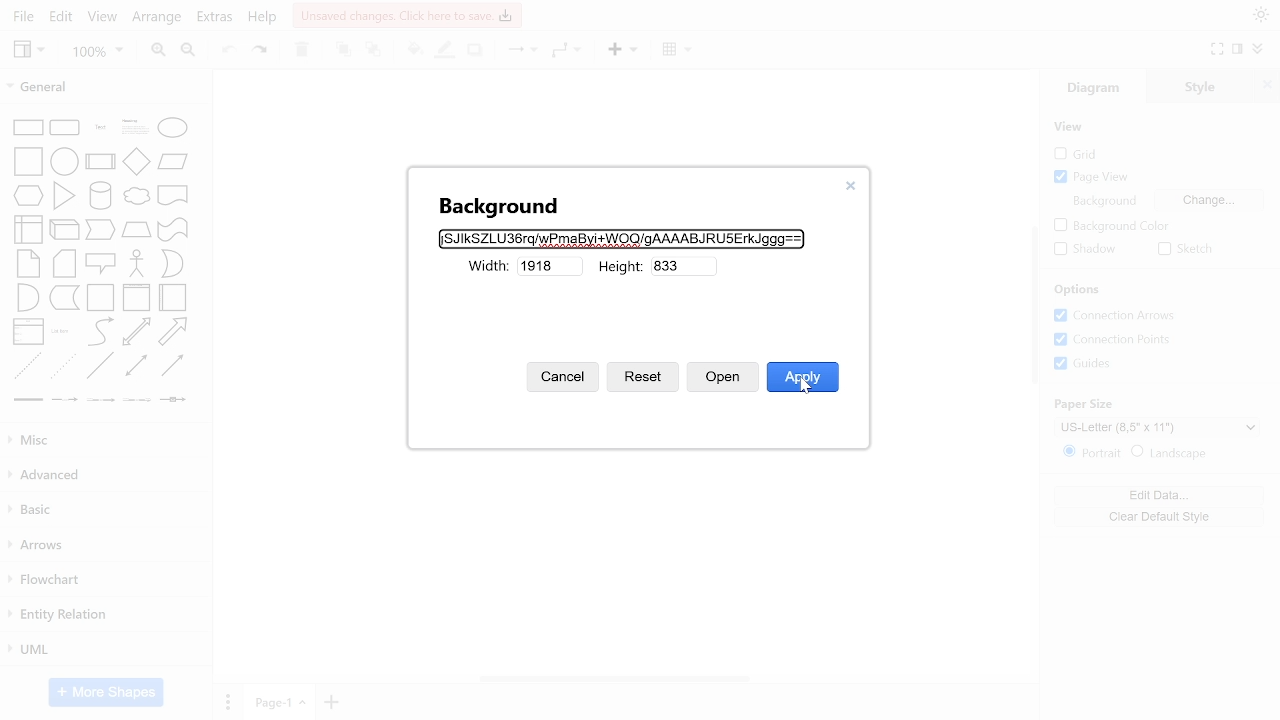 The image size is (1280, 720). What do you see at coordinates (685, 264) in the screenshot?
I see `height (833)` at bounding box center [685, 264].